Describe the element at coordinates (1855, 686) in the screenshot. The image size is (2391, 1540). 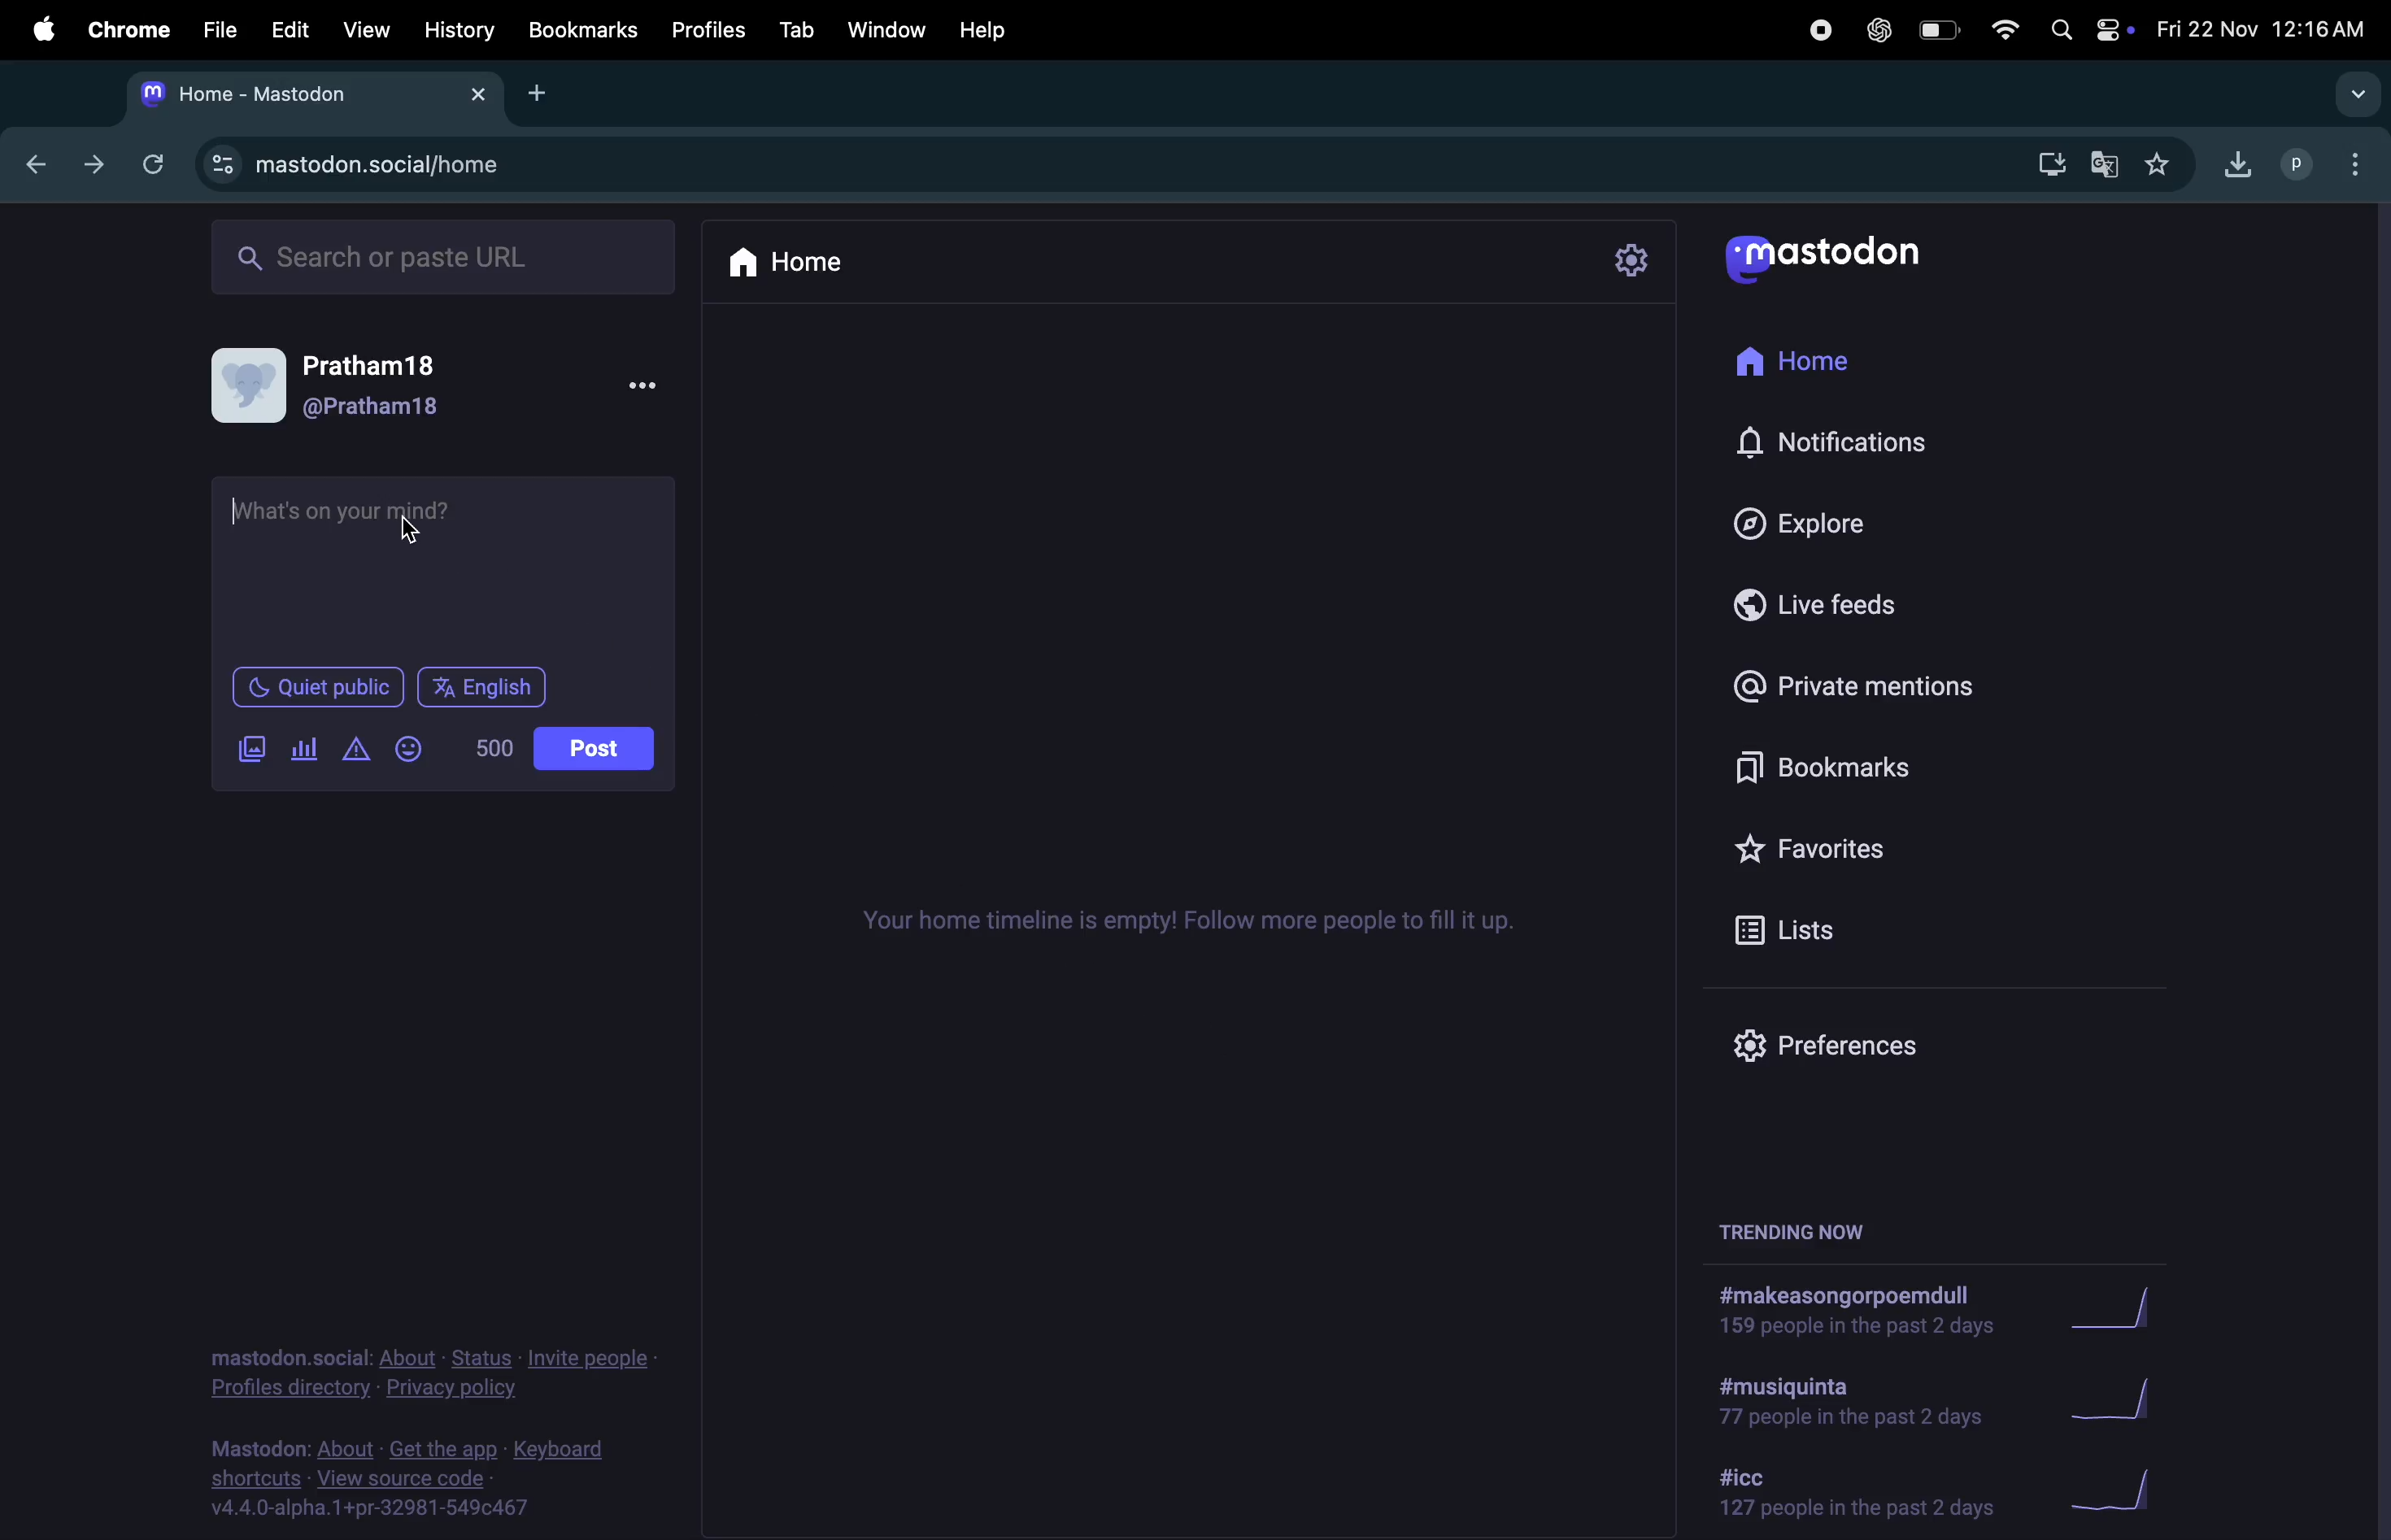
I see `private mentions` at that location.